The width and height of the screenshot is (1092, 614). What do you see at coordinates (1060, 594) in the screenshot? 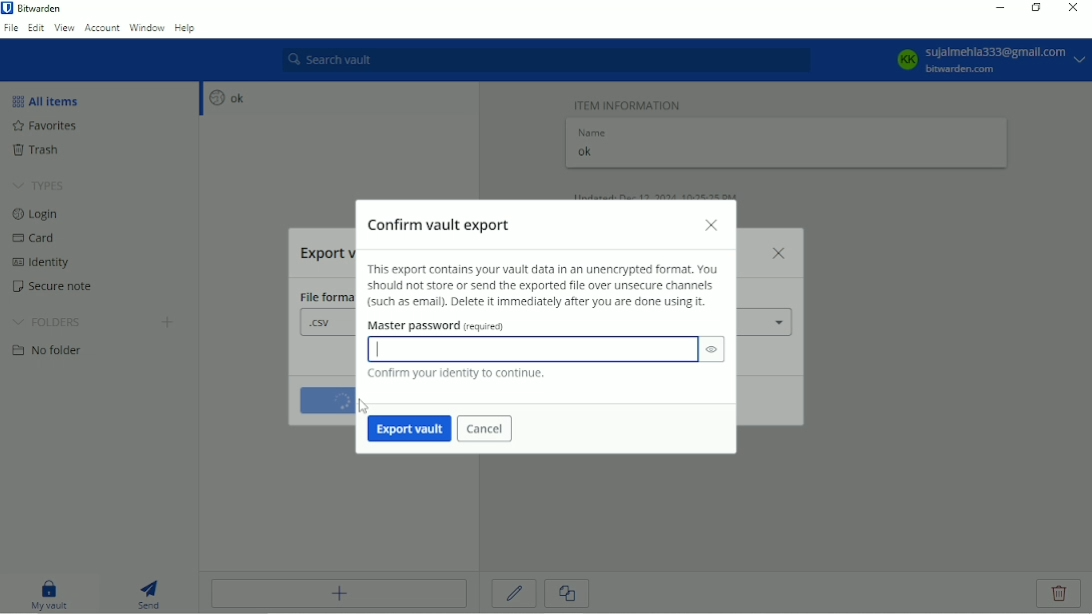
I see `Delete` at bounding box center [1060, 594].